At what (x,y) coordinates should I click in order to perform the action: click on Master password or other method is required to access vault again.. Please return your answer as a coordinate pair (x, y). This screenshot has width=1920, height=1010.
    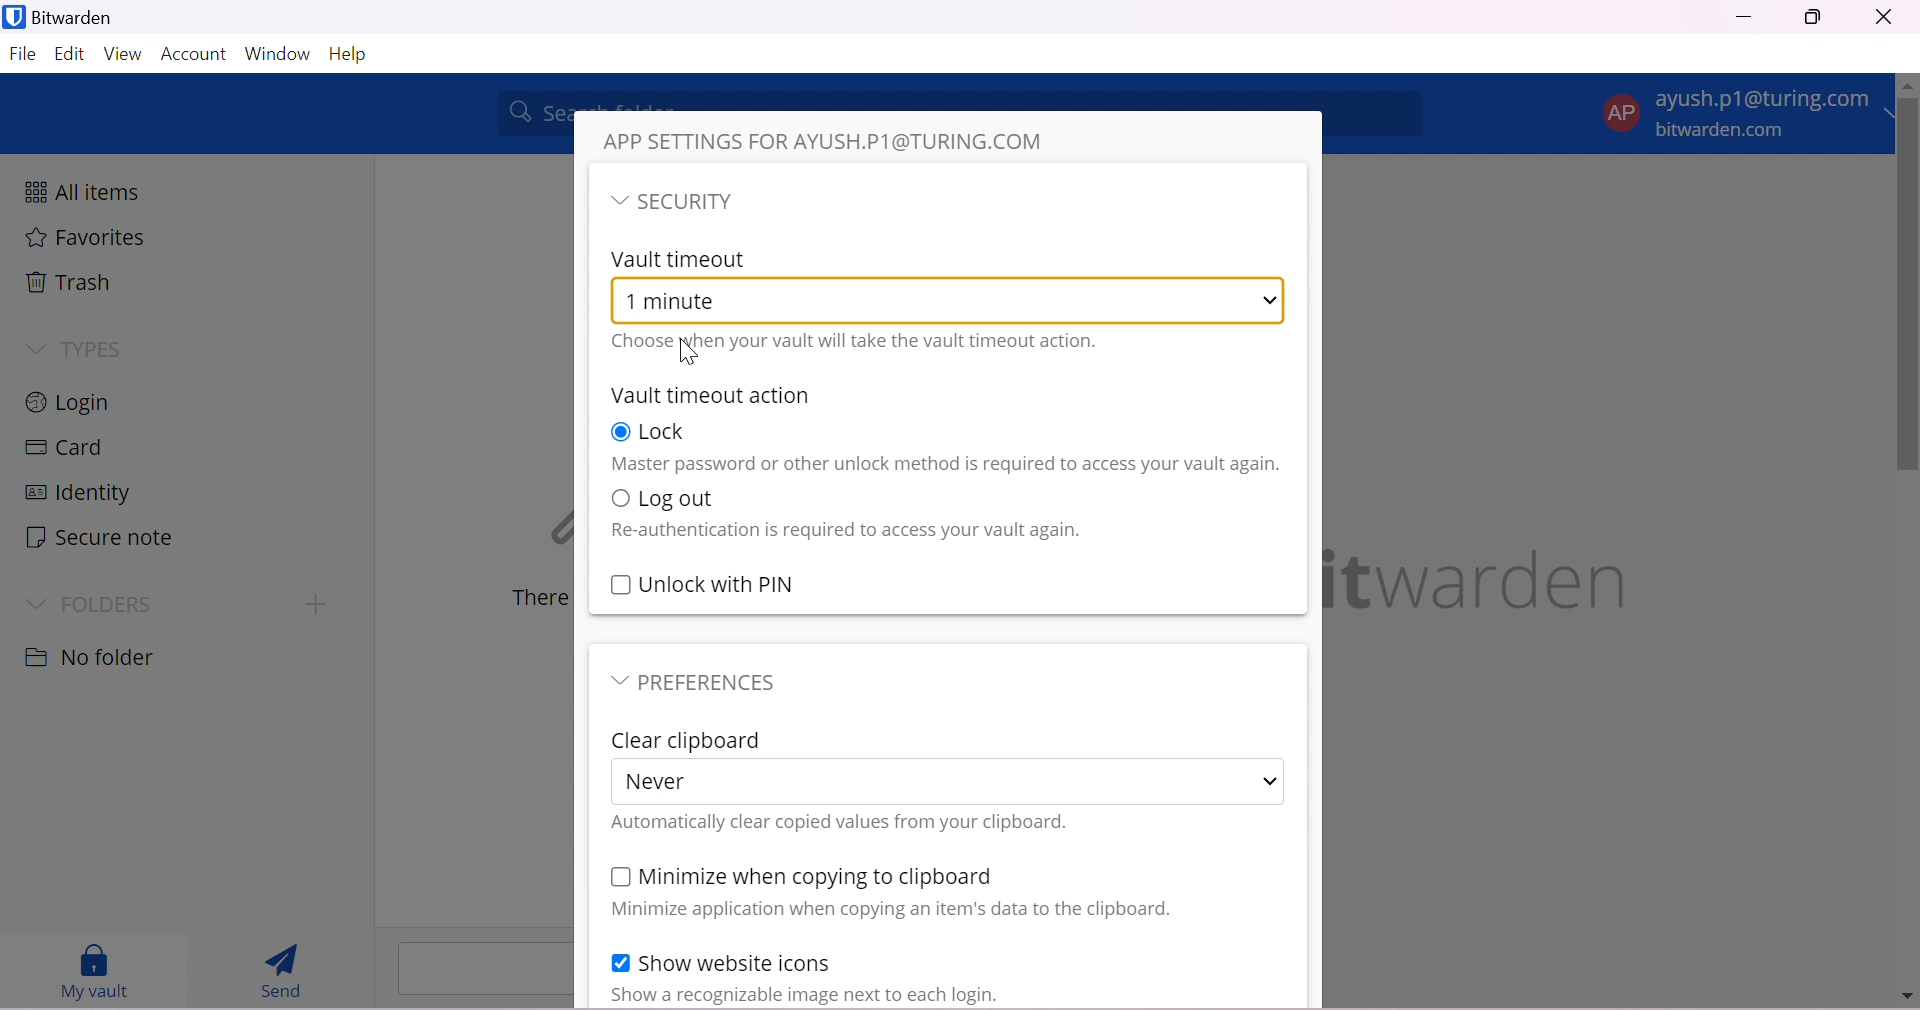
    Looking at the image, I should click on (945, 465).